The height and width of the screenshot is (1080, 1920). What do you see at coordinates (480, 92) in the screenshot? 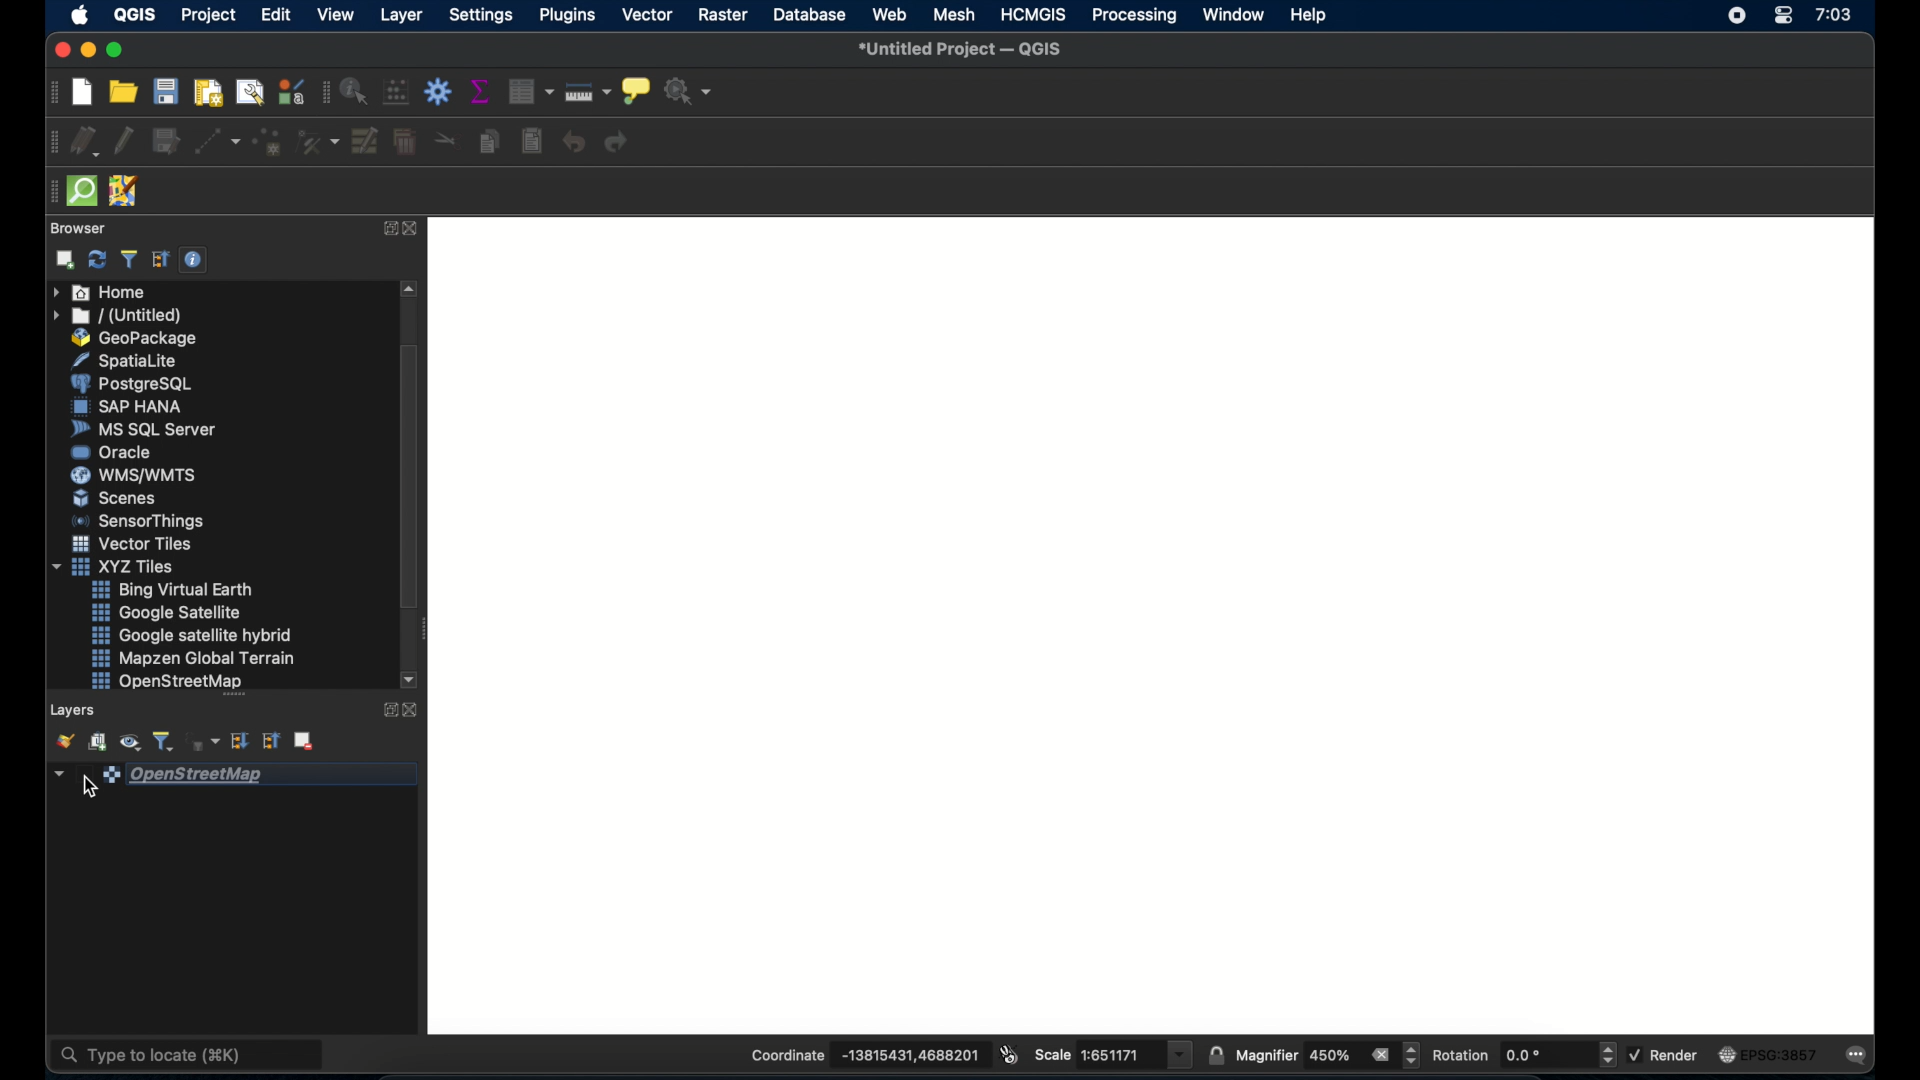
I see `show statistical summary` at bounding box center [480, 92].